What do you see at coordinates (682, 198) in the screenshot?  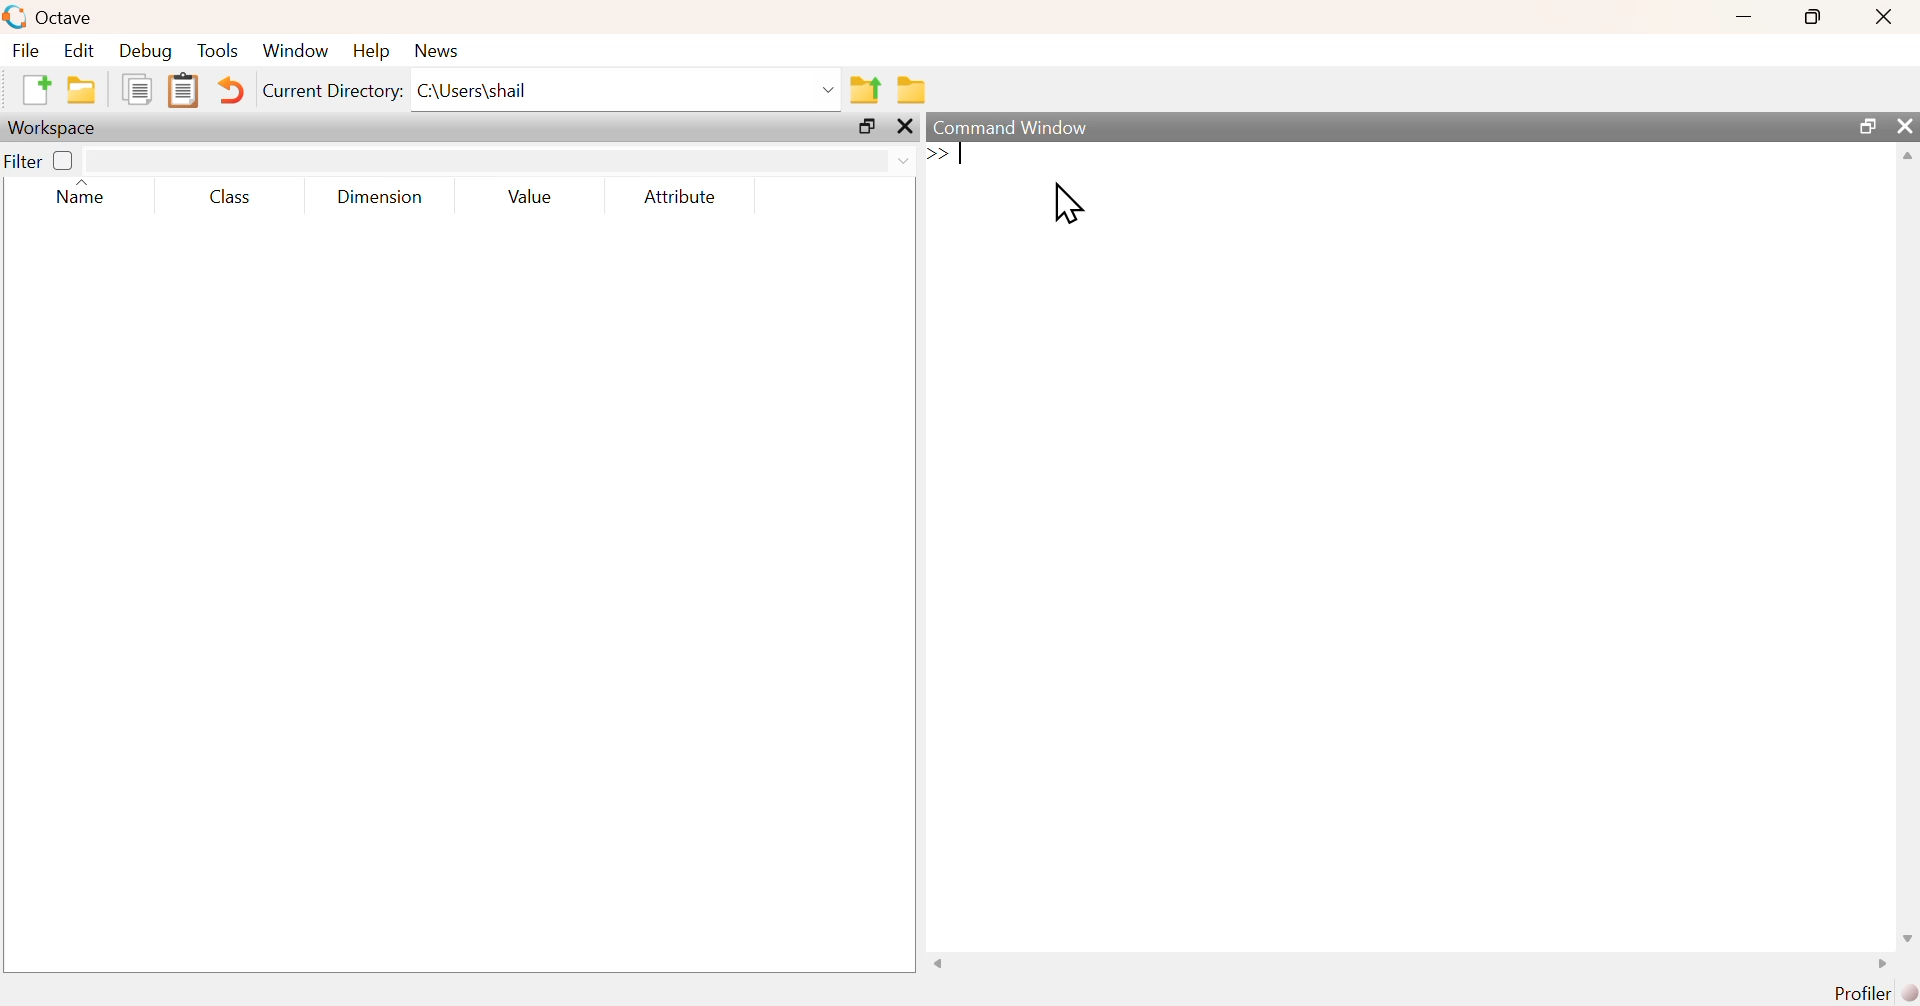 I see `Attribute` at bounding box center [682, 198].